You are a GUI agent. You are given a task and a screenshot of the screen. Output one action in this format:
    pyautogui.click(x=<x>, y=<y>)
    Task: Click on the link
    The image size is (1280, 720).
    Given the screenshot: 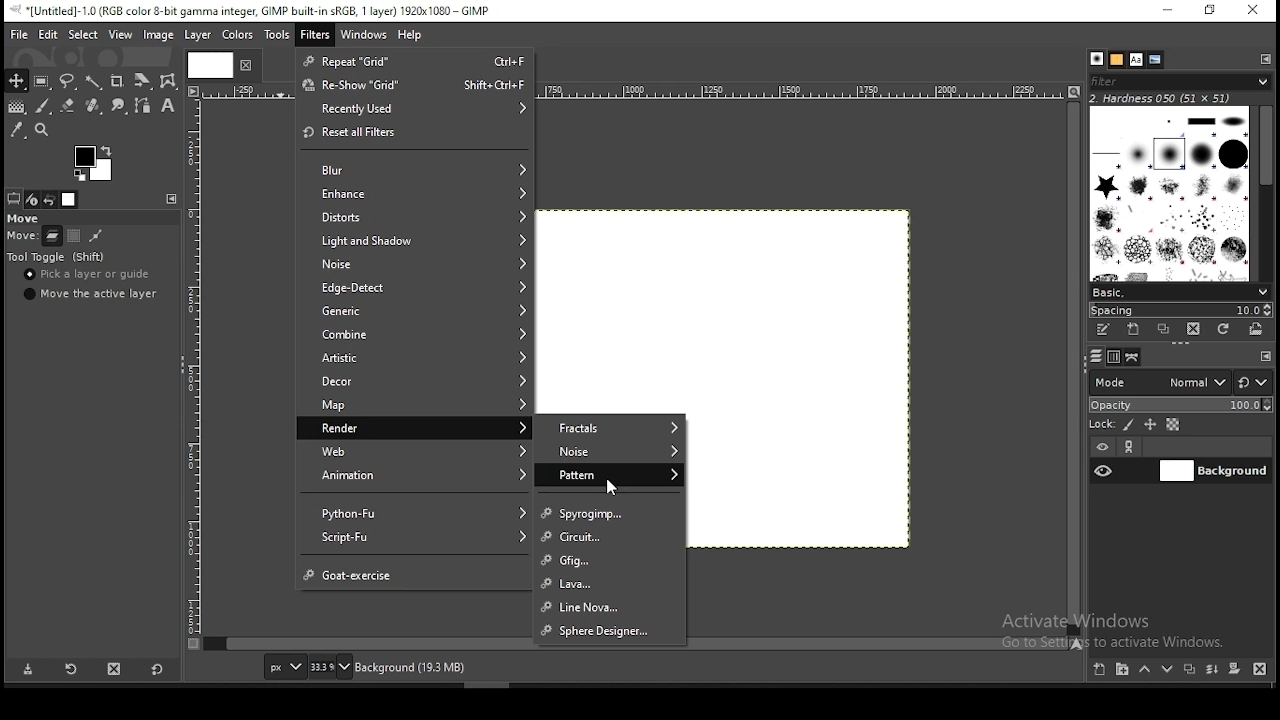 What is the action you would take?
    pyautogui.click(x=1133, y=446)
    